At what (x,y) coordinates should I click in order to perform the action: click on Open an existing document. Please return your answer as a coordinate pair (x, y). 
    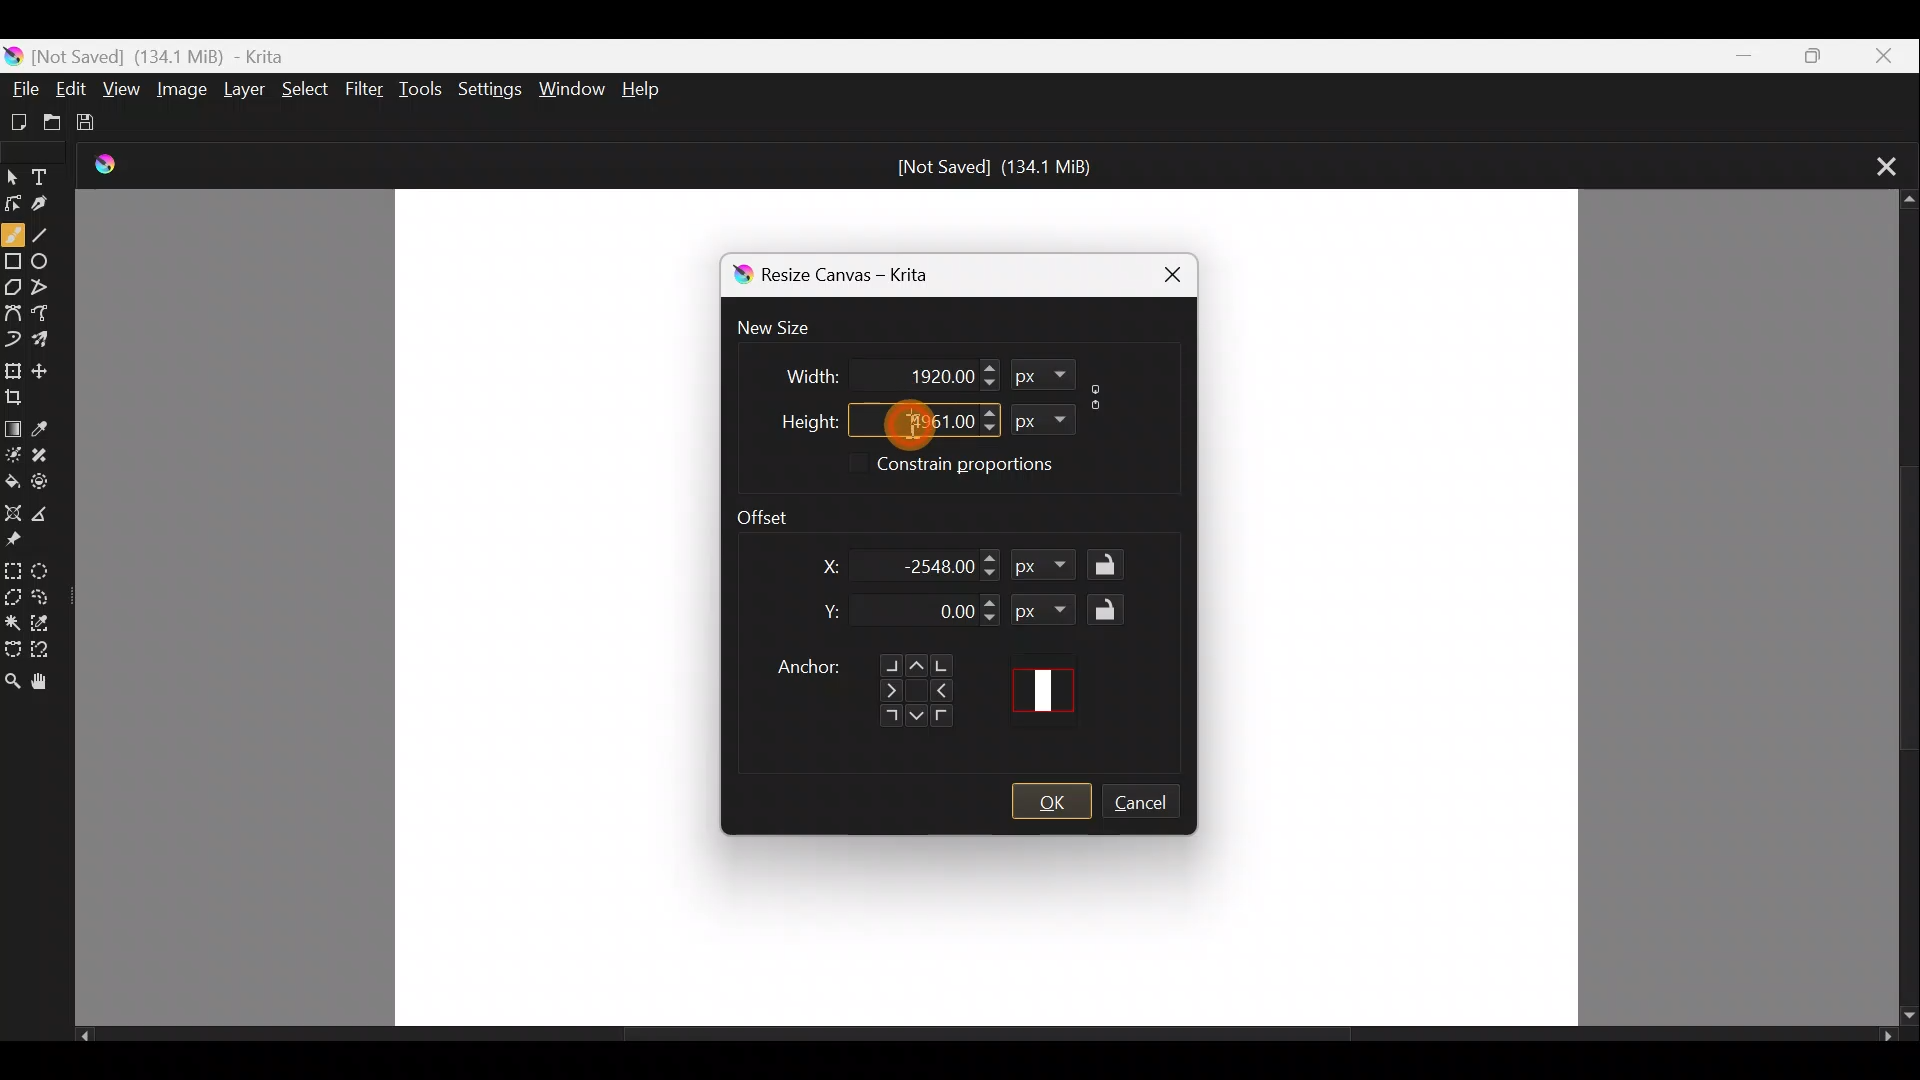
    Looking at the image, I should click on (61, 122).